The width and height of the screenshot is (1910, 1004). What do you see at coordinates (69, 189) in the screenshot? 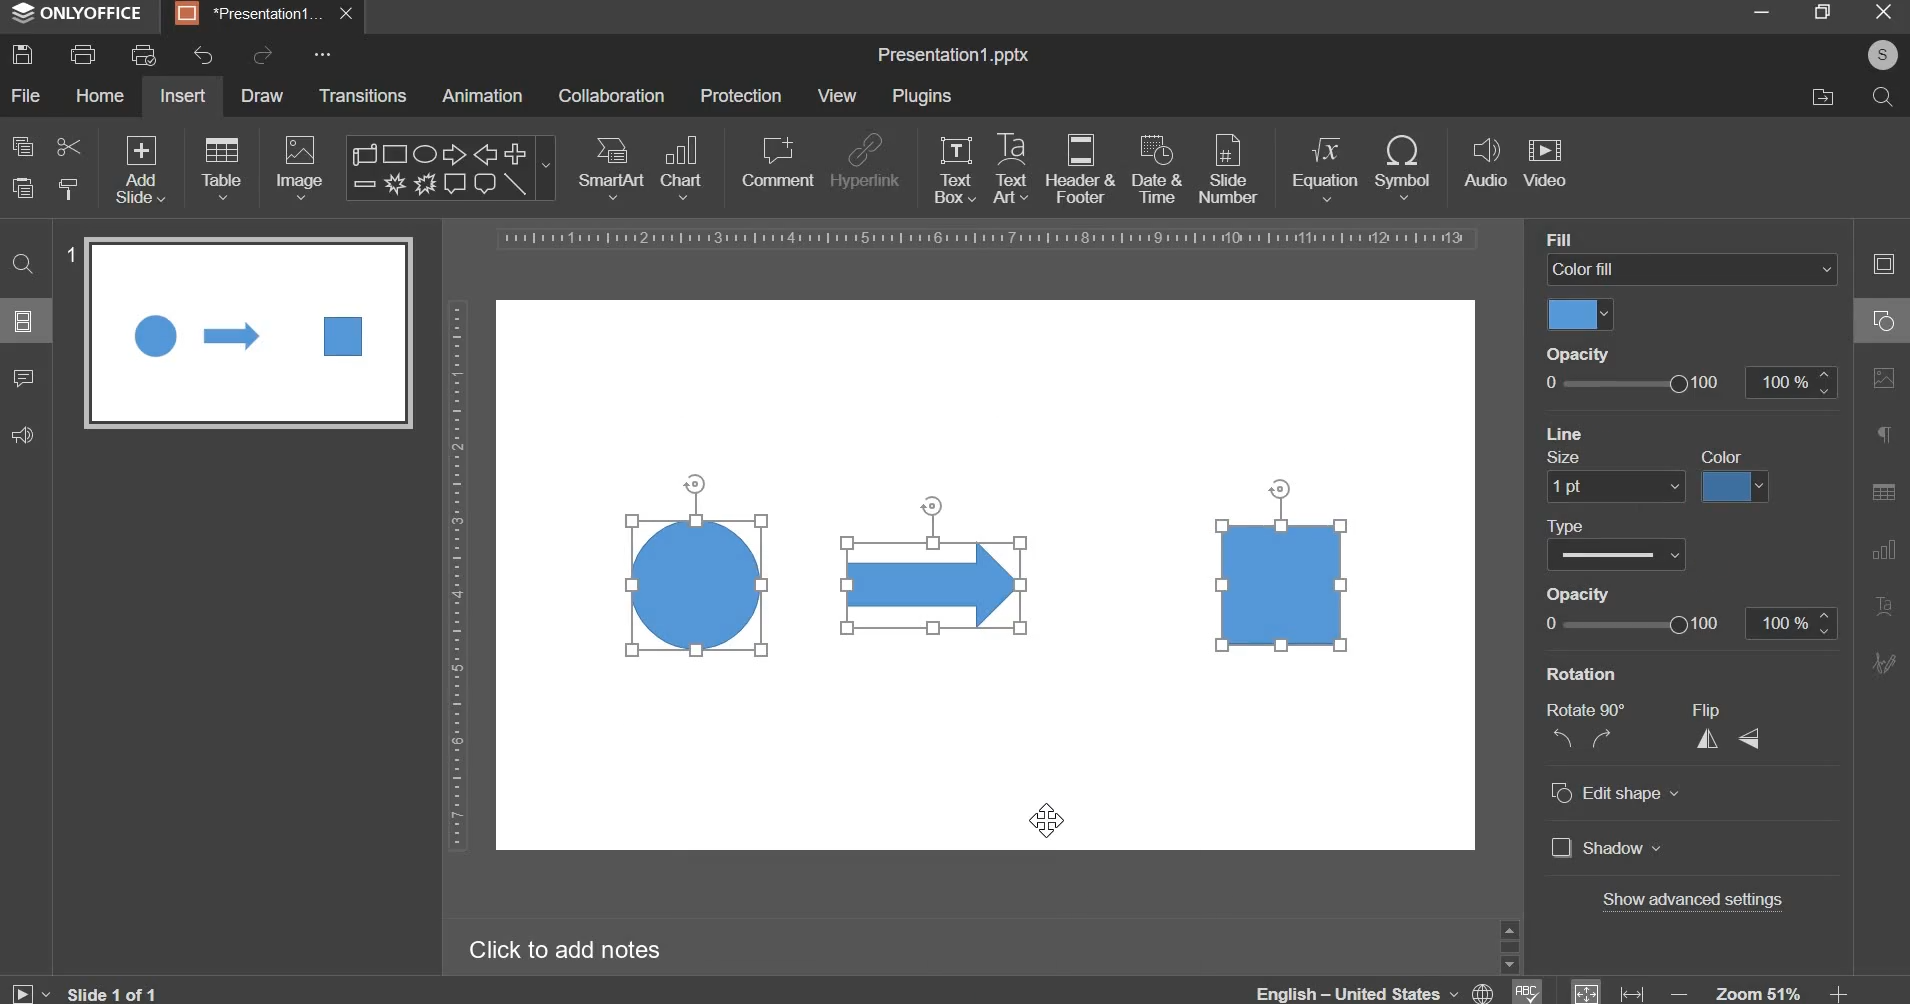
I see `copy style` at bounding box center [69, 189].